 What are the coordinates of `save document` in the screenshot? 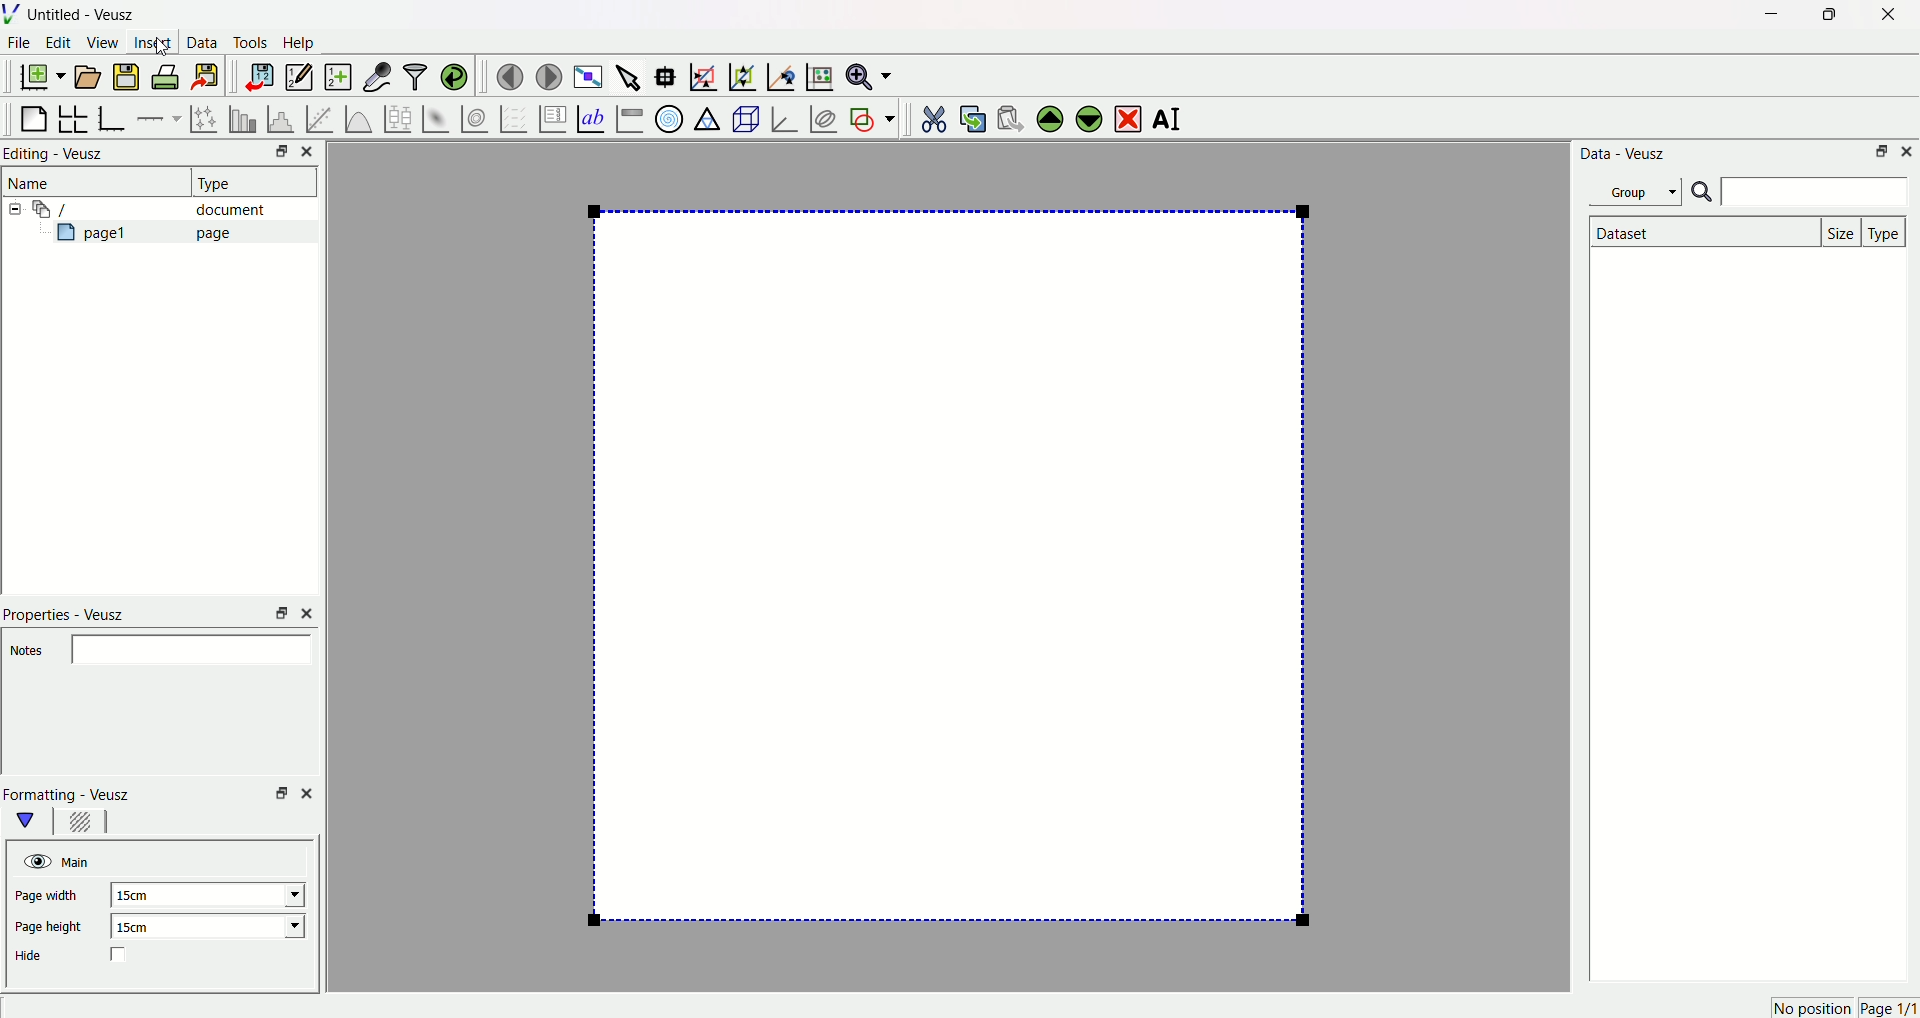 It's located at (129, 76).